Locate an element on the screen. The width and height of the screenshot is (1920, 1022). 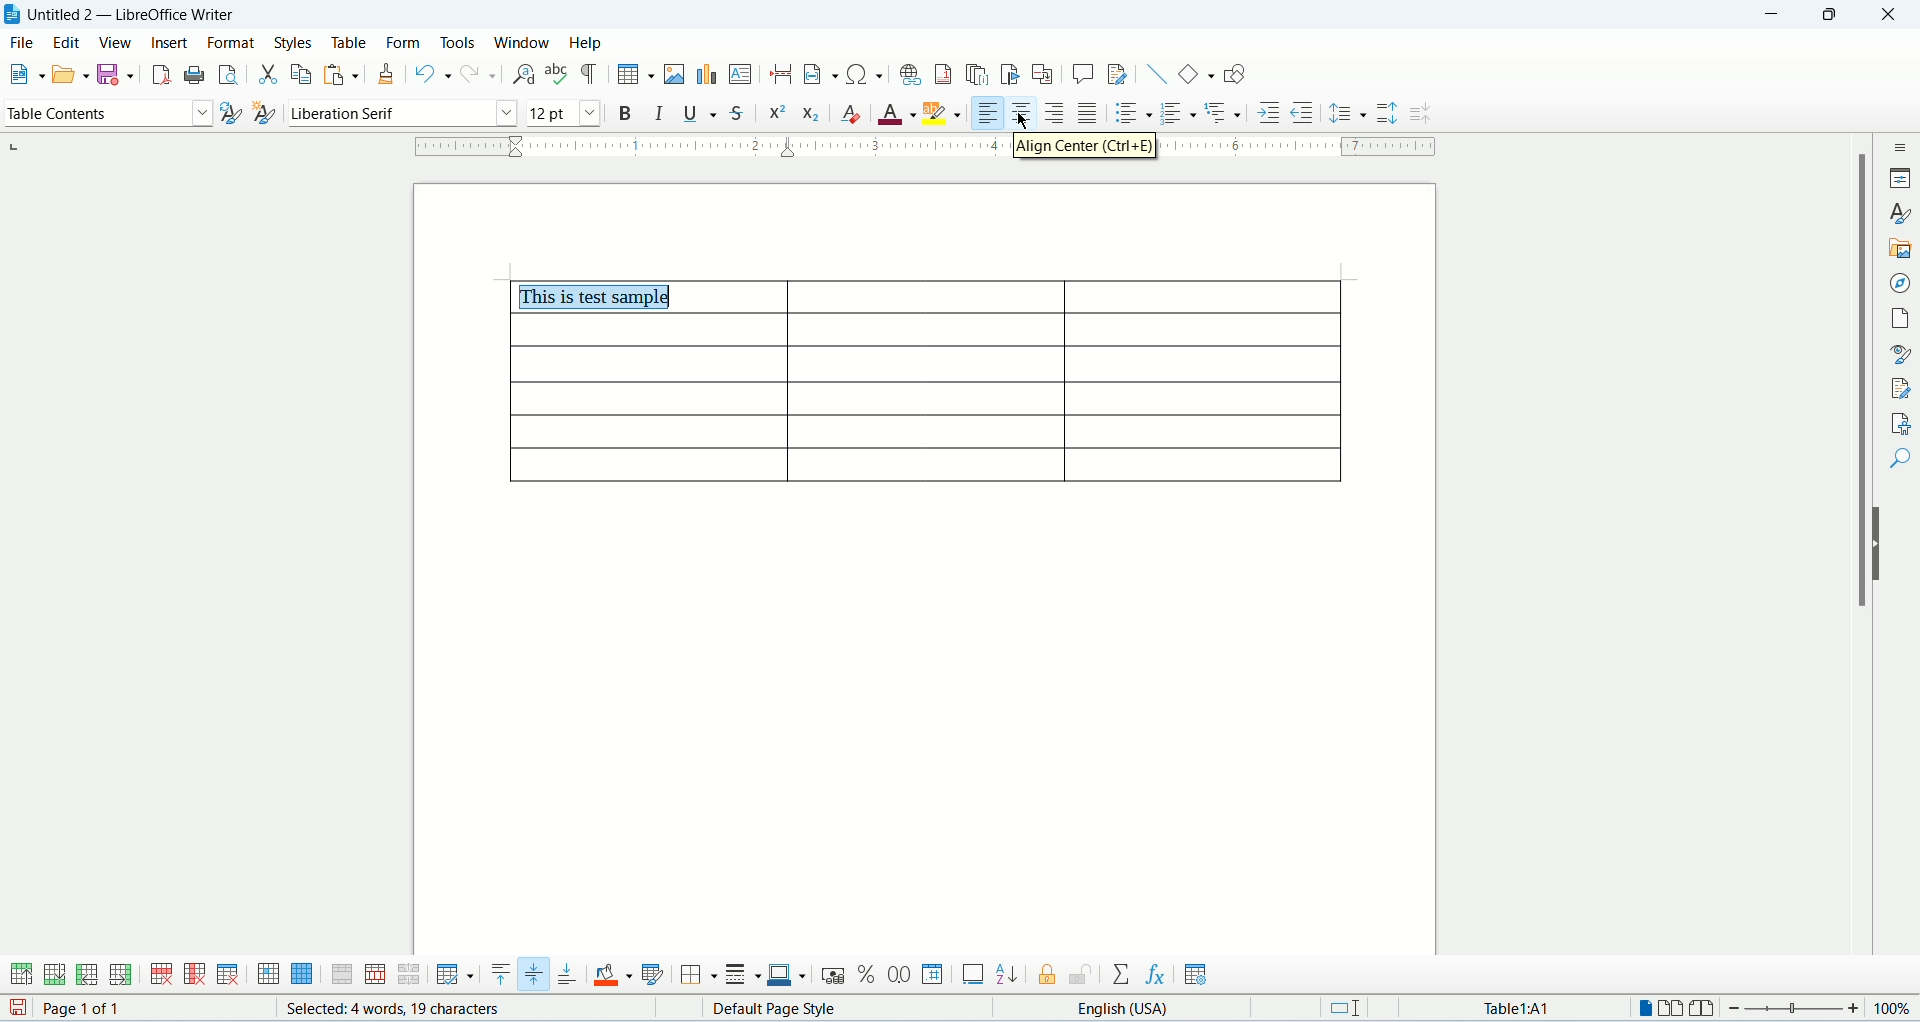
open is located at coordinates (71, 75).